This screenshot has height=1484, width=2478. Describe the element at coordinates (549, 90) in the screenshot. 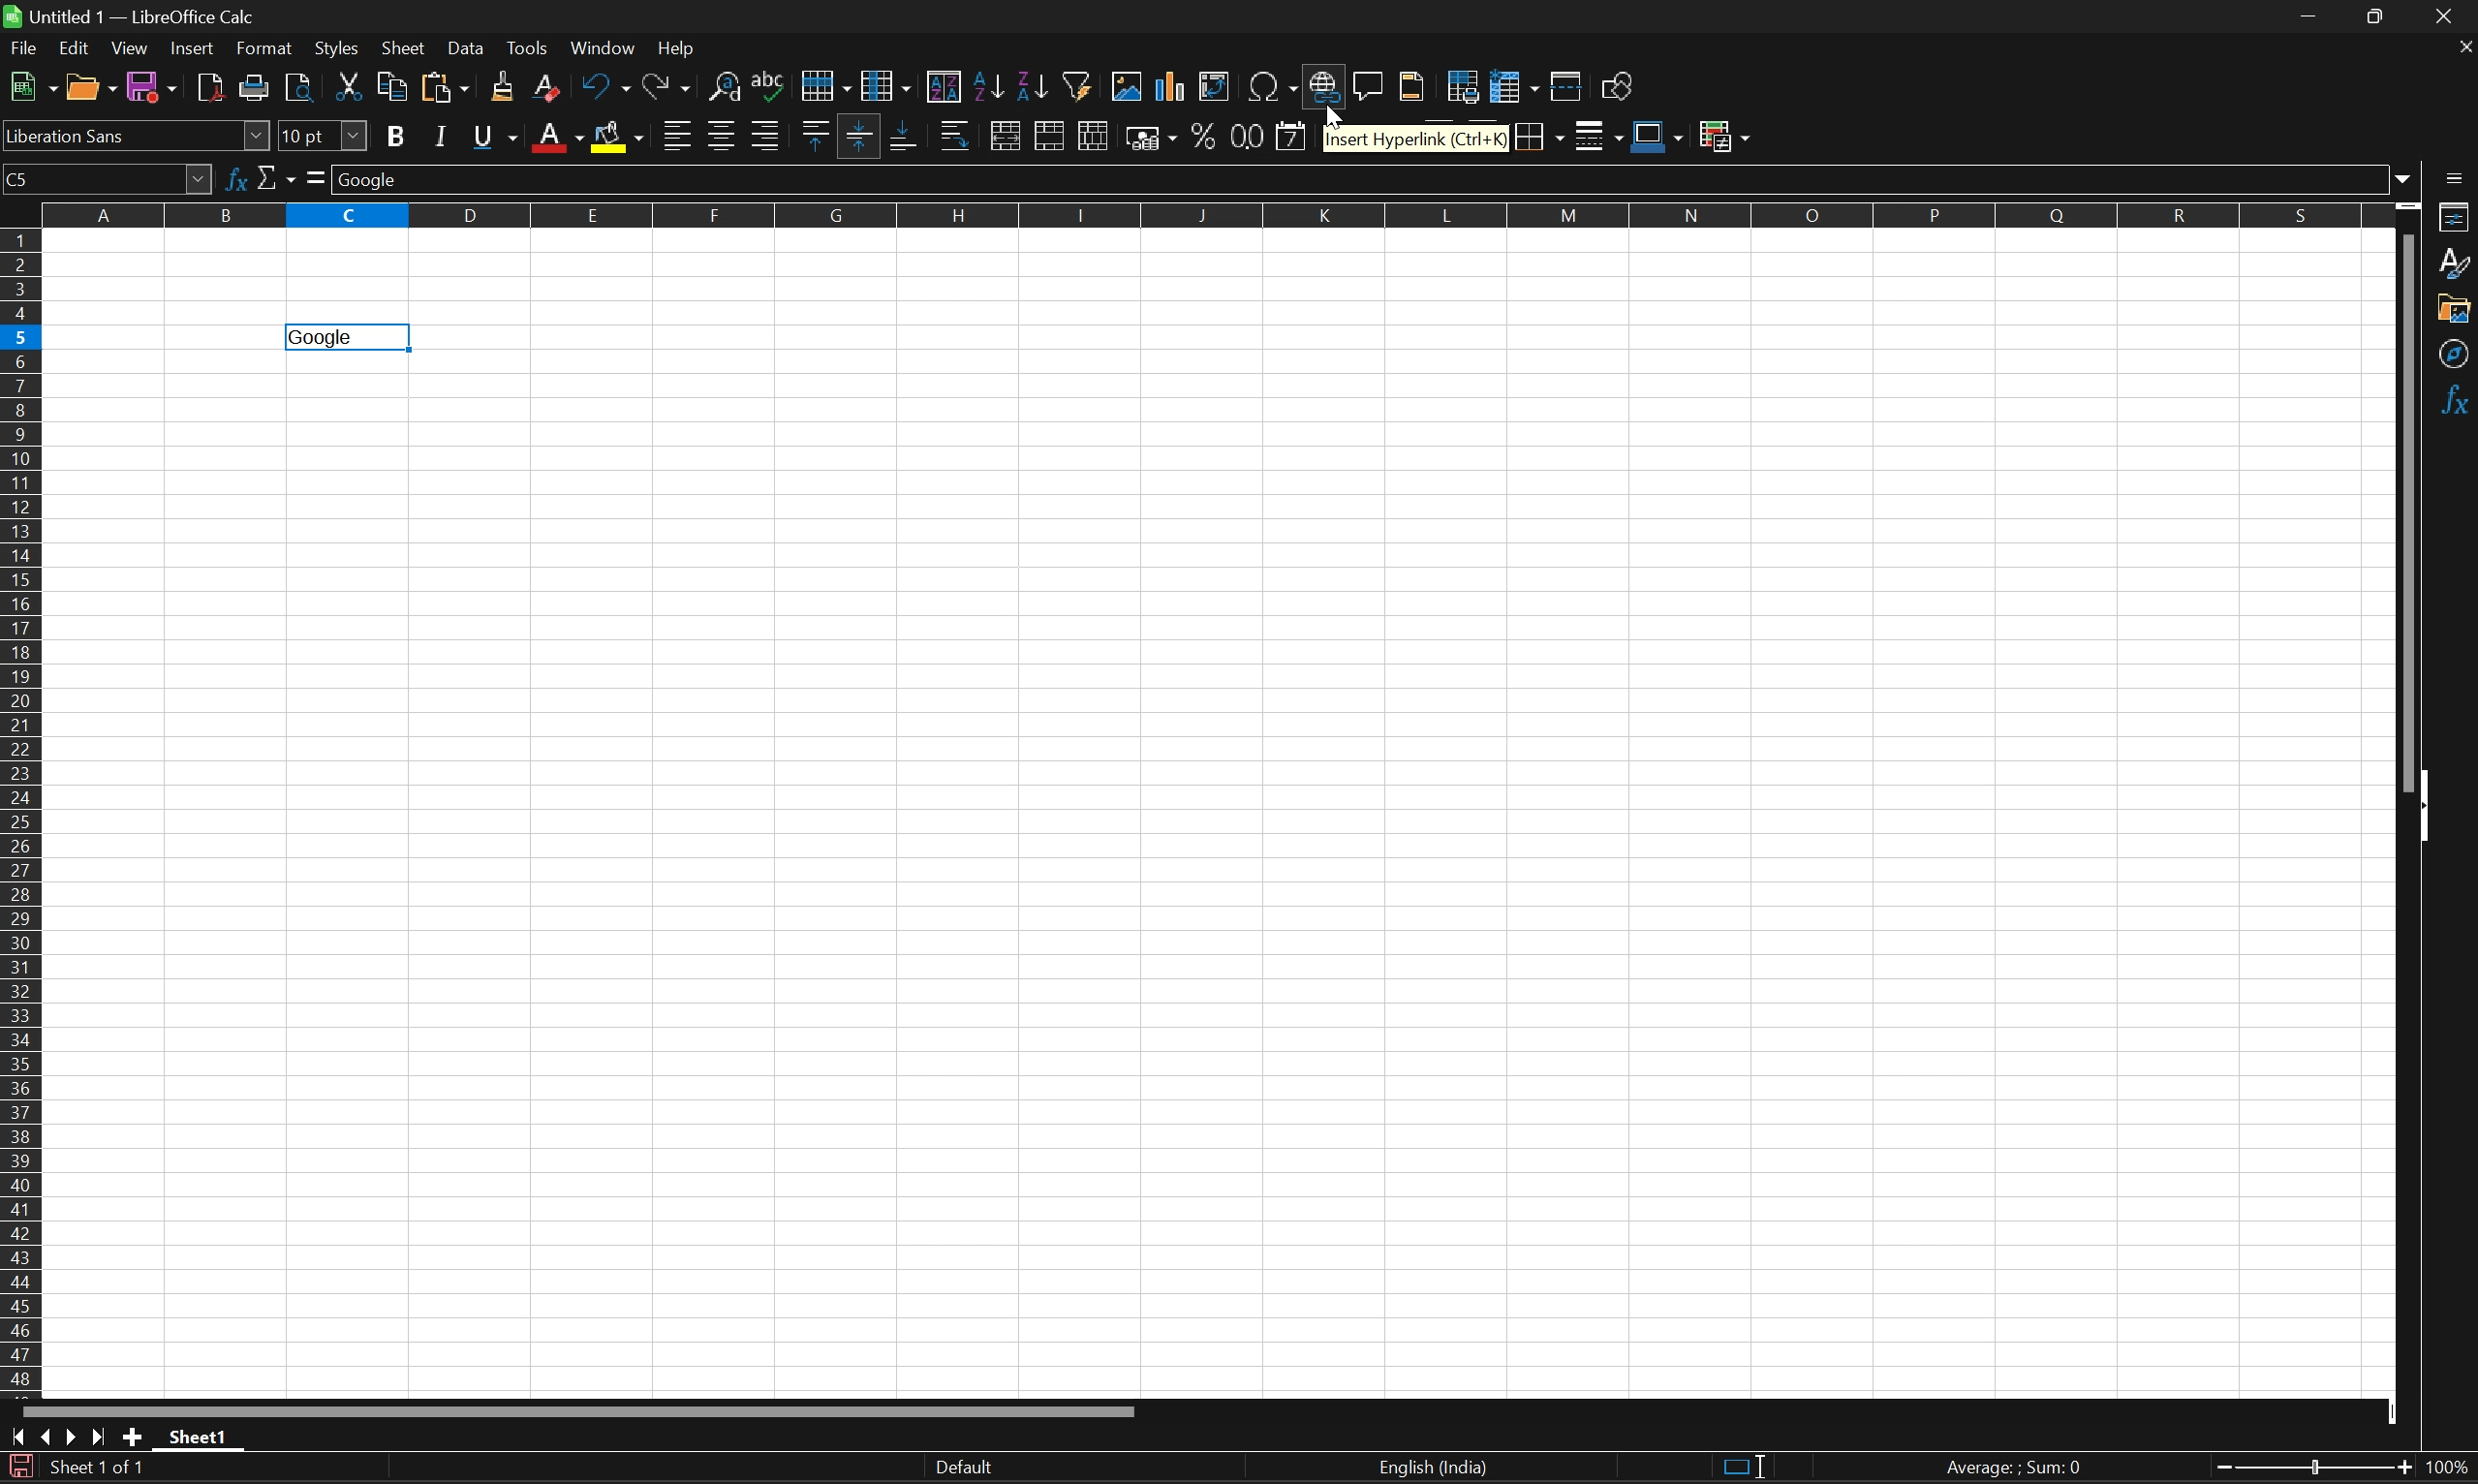

I see `Clear direct formatting` at that location.